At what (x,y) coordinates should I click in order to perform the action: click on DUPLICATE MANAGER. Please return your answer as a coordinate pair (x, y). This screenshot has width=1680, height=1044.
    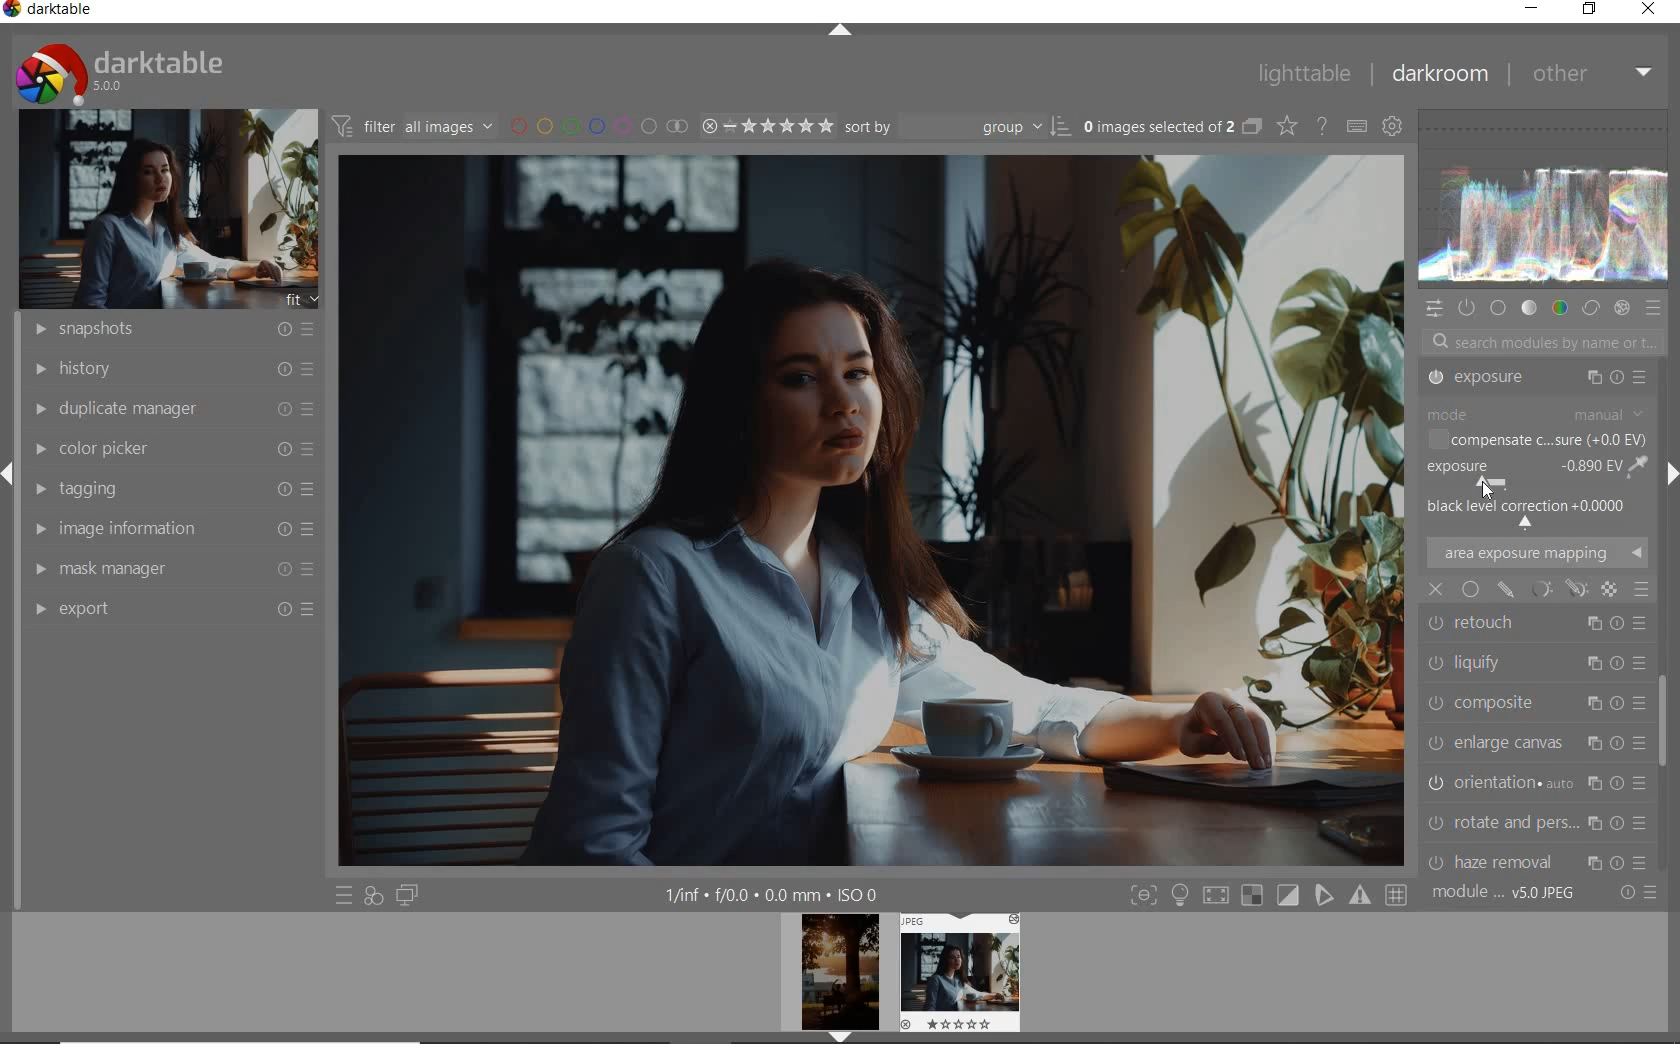
    Looking at the image, I should click on (170, 409).